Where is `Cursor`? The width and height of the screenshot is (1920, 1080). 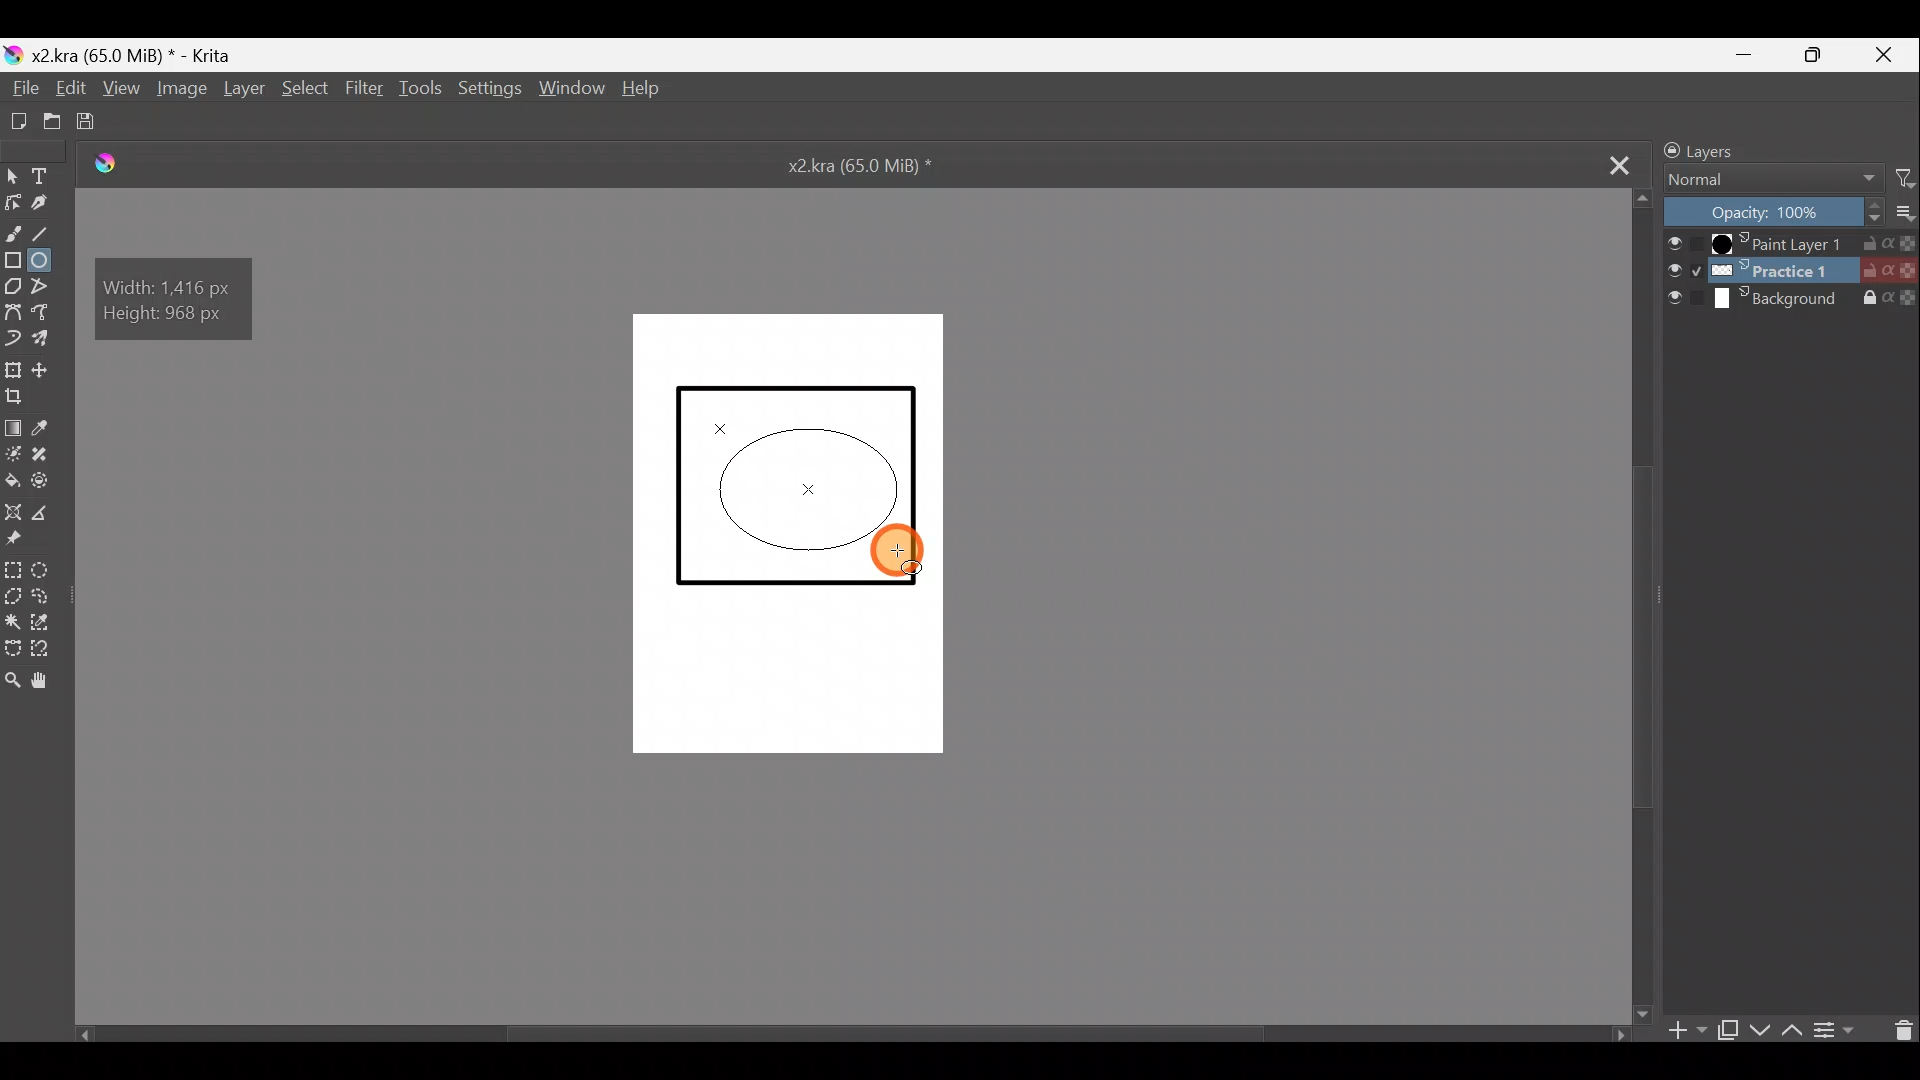 Cursor is located at coordinates (904, 549).